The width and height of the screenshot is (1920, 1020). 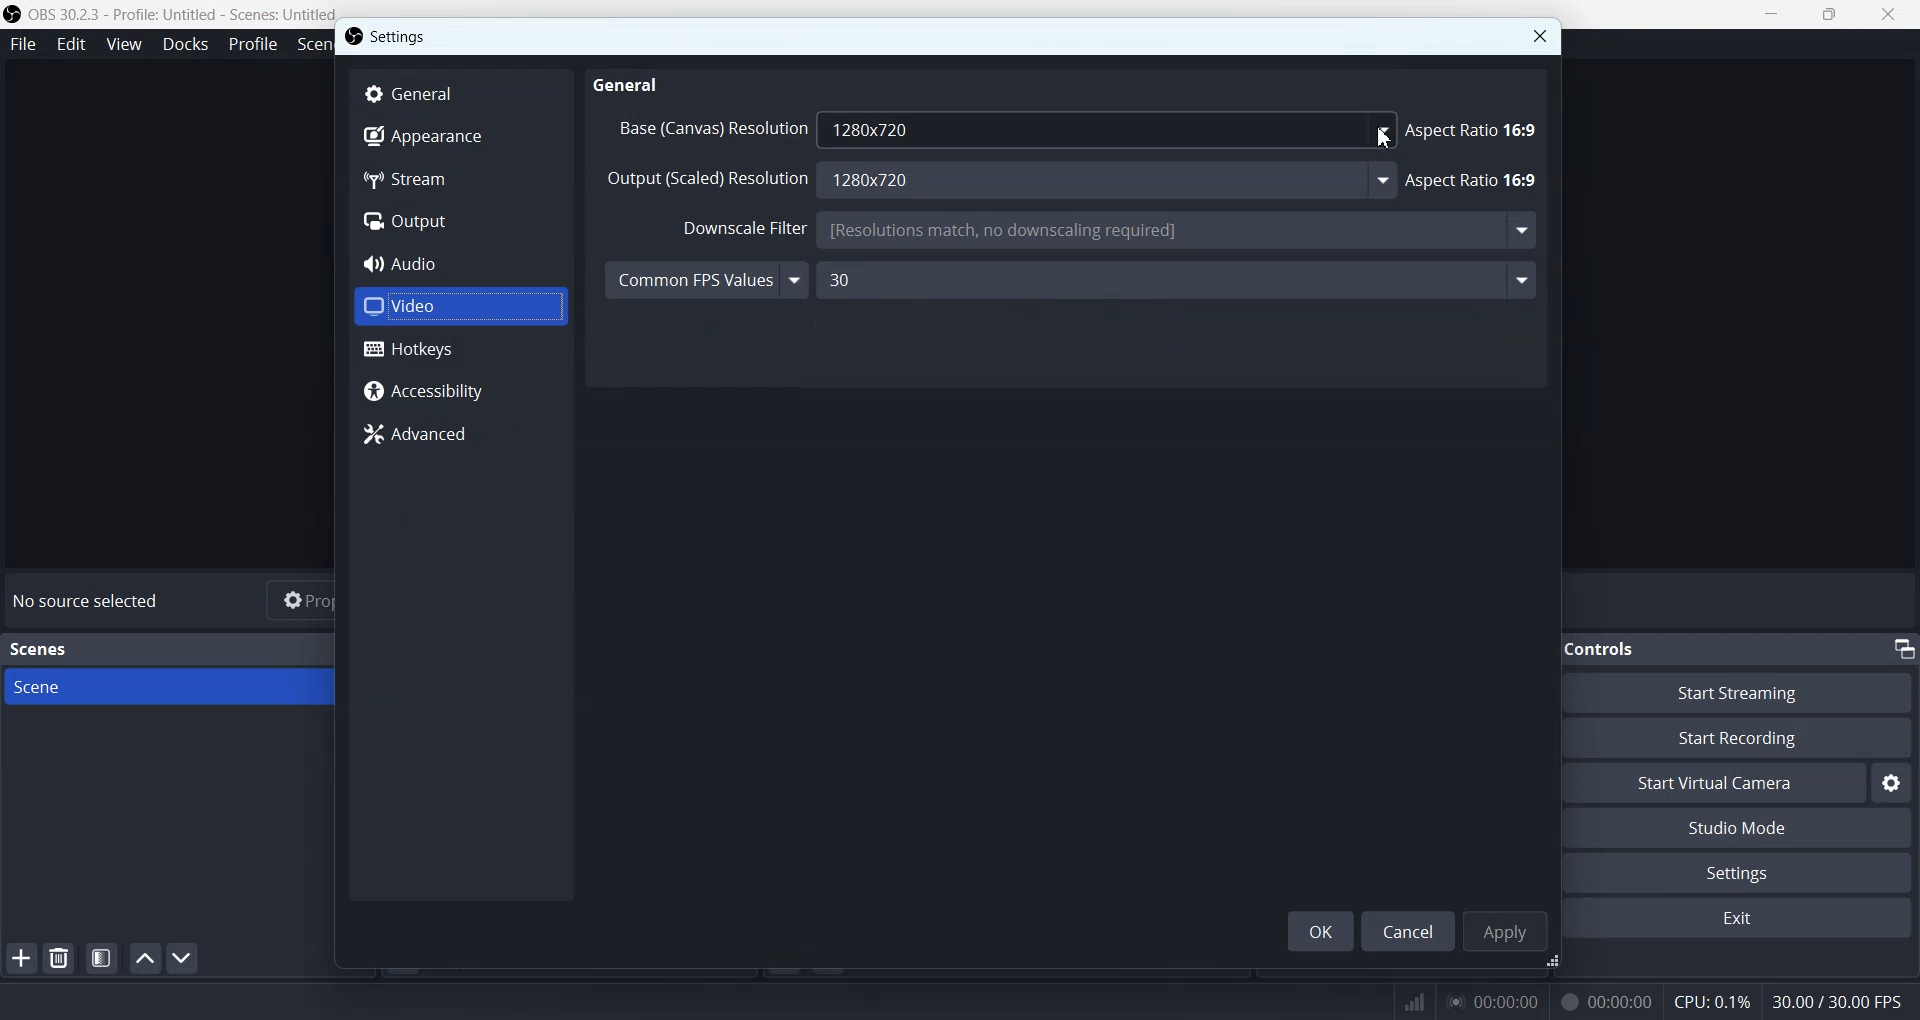 I want to click on Maximize, so click(x=1830, y=13).